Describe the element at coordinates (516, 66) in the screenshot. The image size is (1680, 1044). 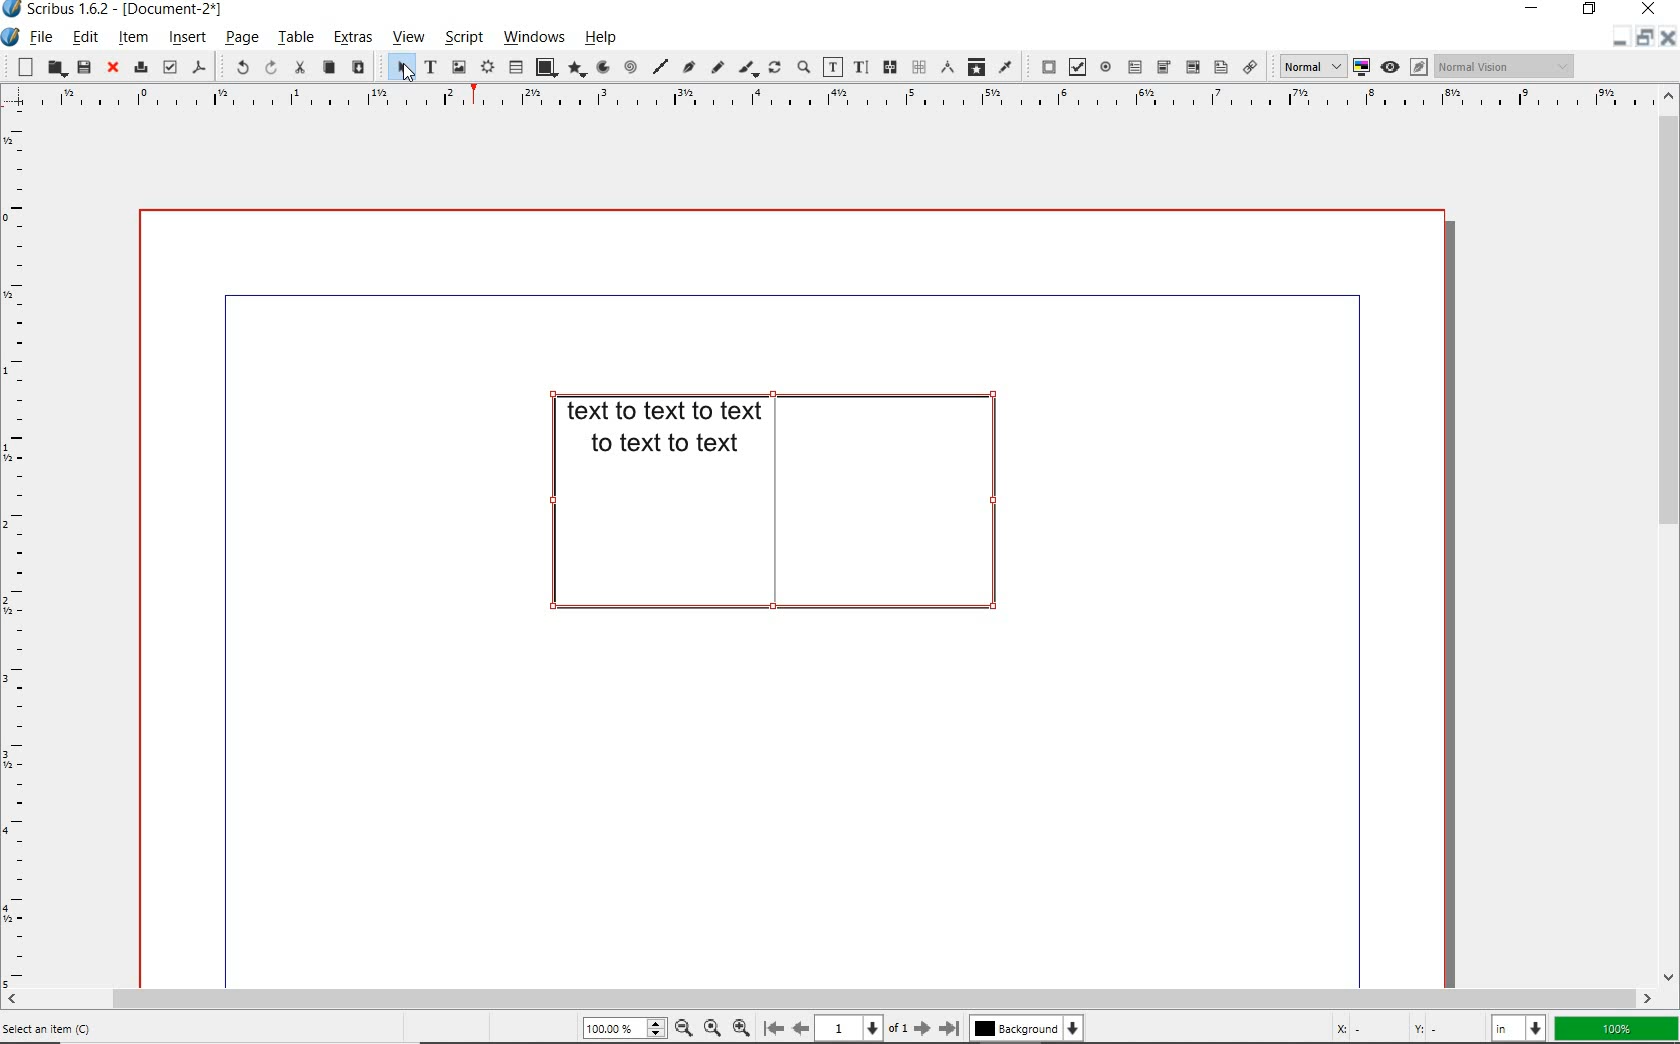
I see `table` at that location.